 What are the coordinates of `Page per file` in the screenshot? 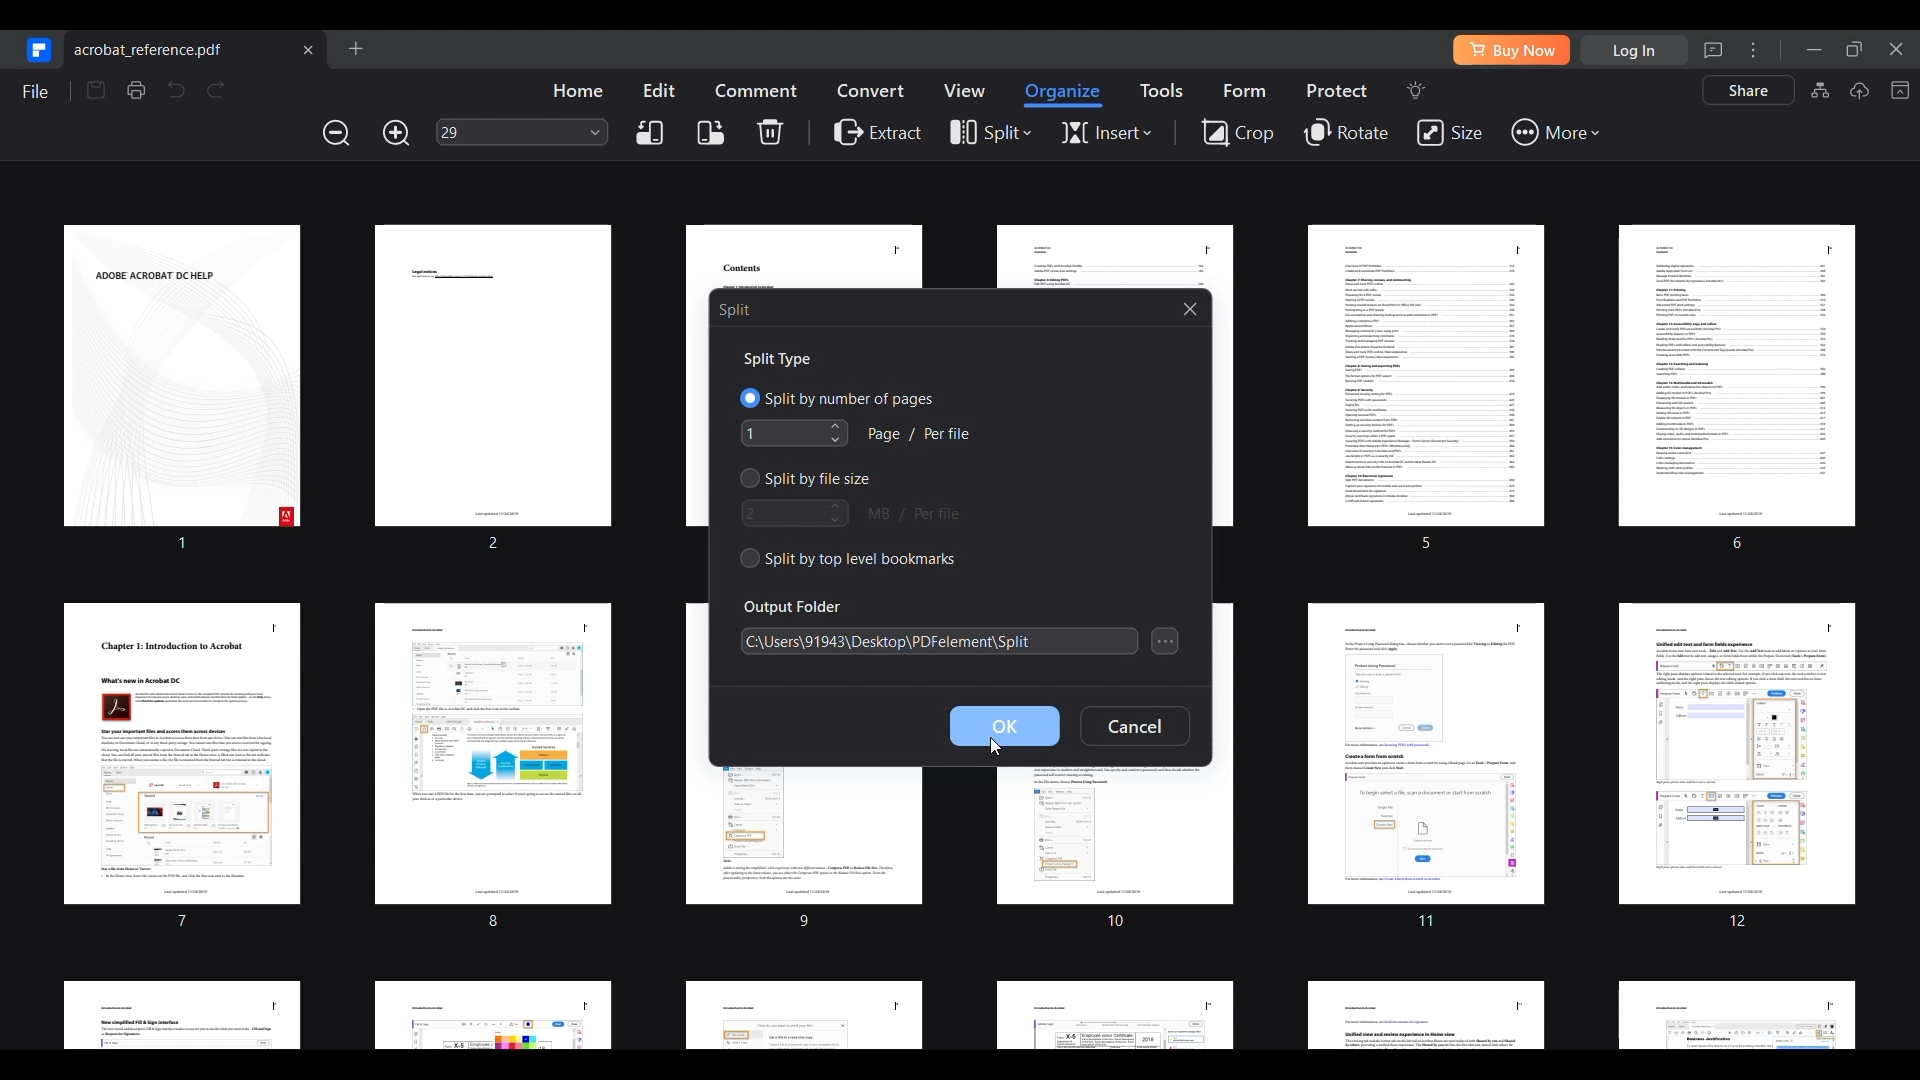 It's located at (922, 434).